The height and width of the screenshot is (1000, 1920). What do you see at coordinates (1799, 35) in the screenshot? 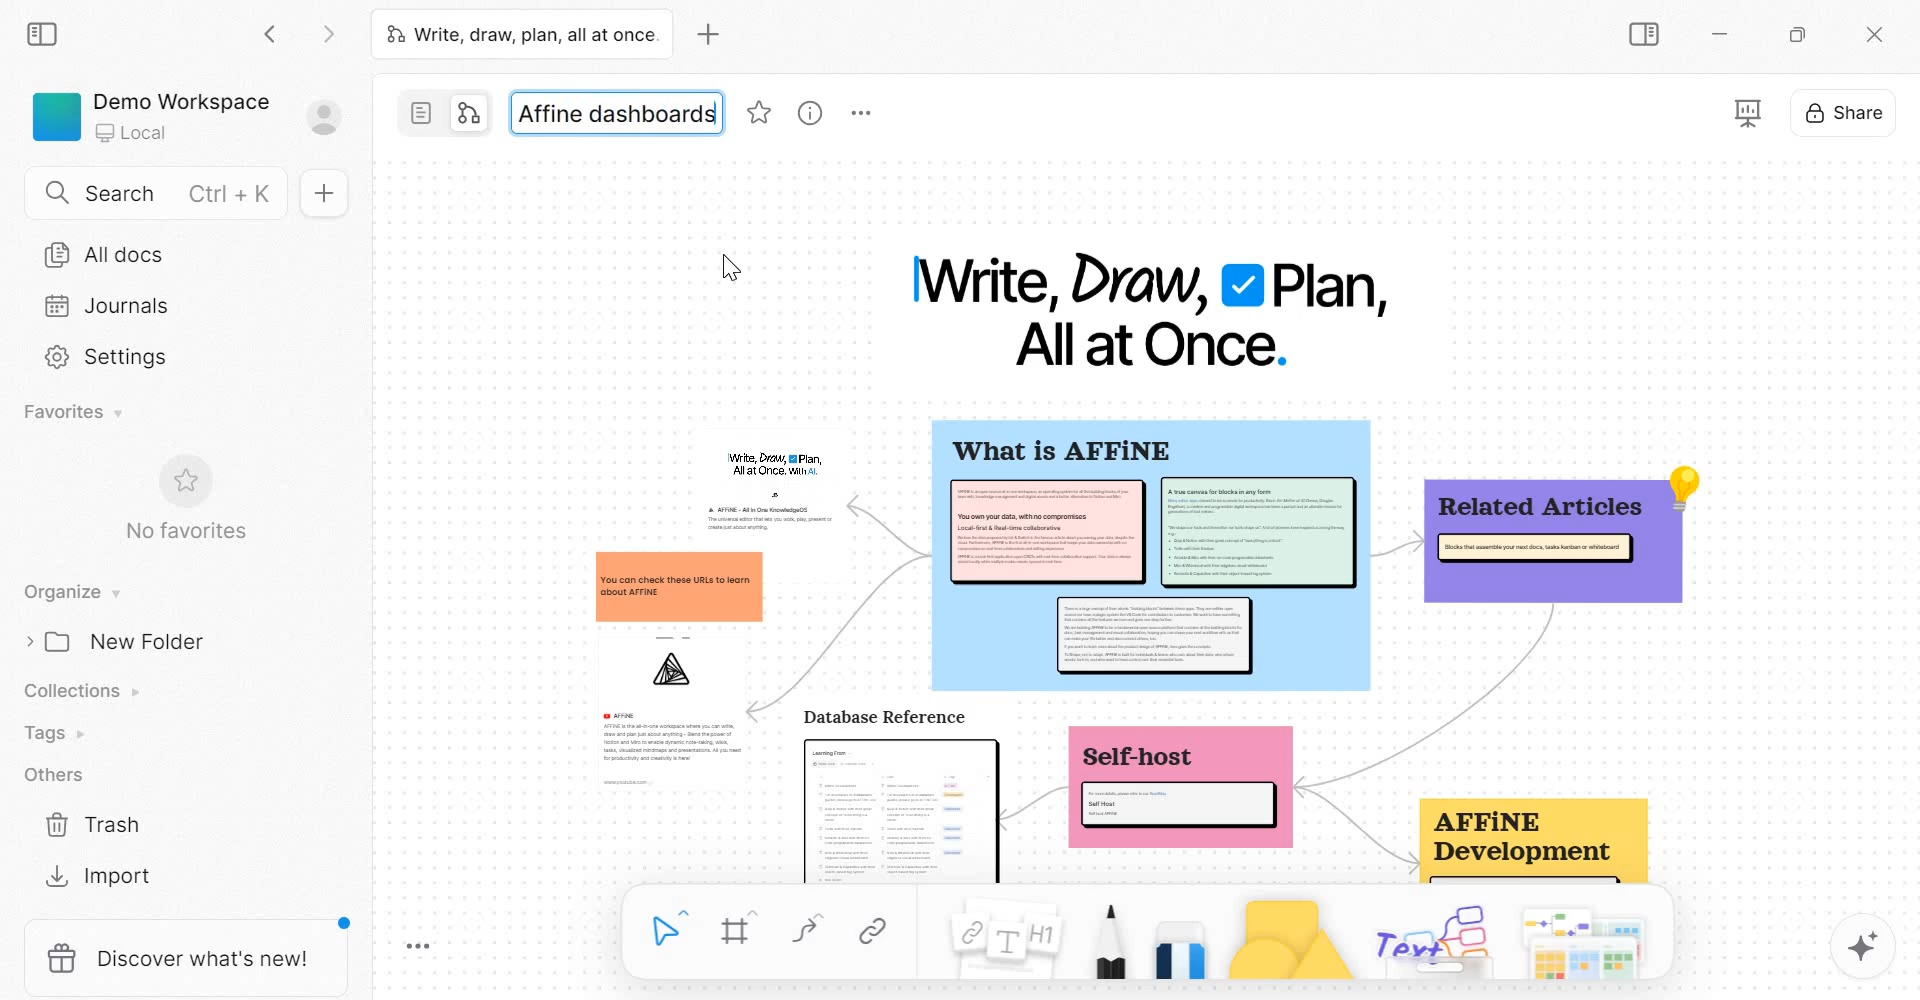
I see `Maximize` at bounding box center [1799, 35].